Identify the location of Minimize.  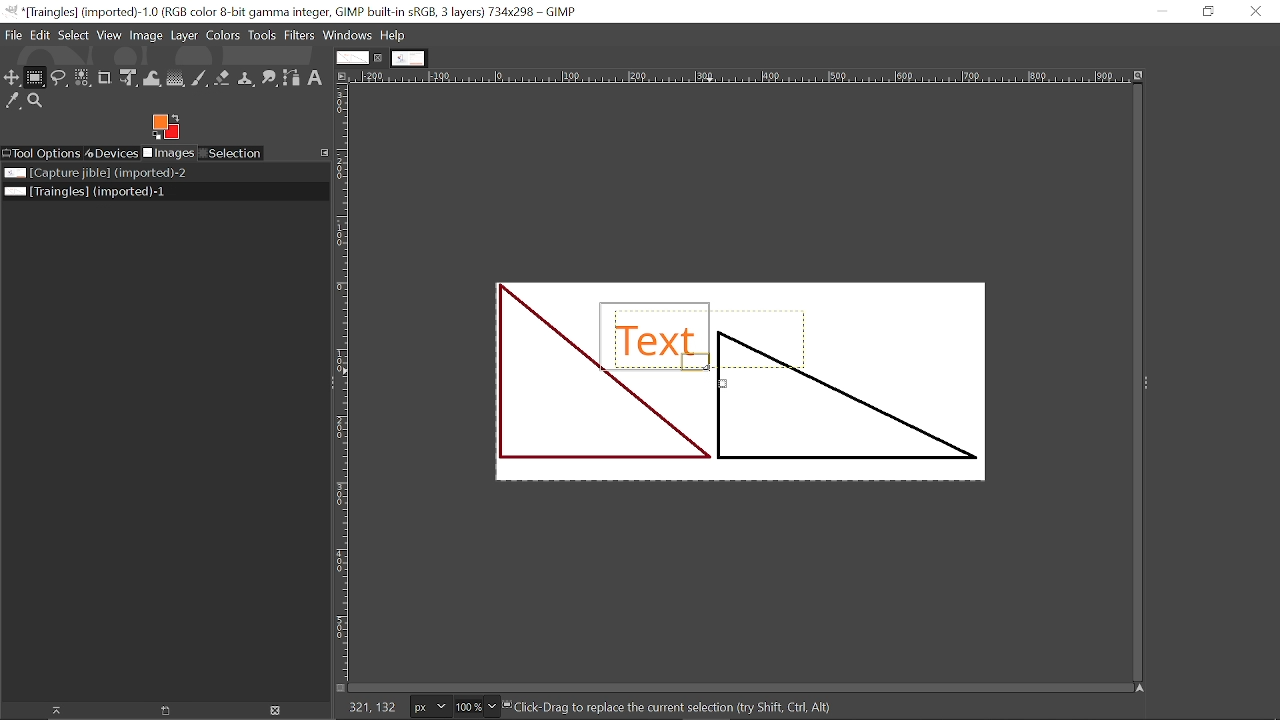
(1157, 11).